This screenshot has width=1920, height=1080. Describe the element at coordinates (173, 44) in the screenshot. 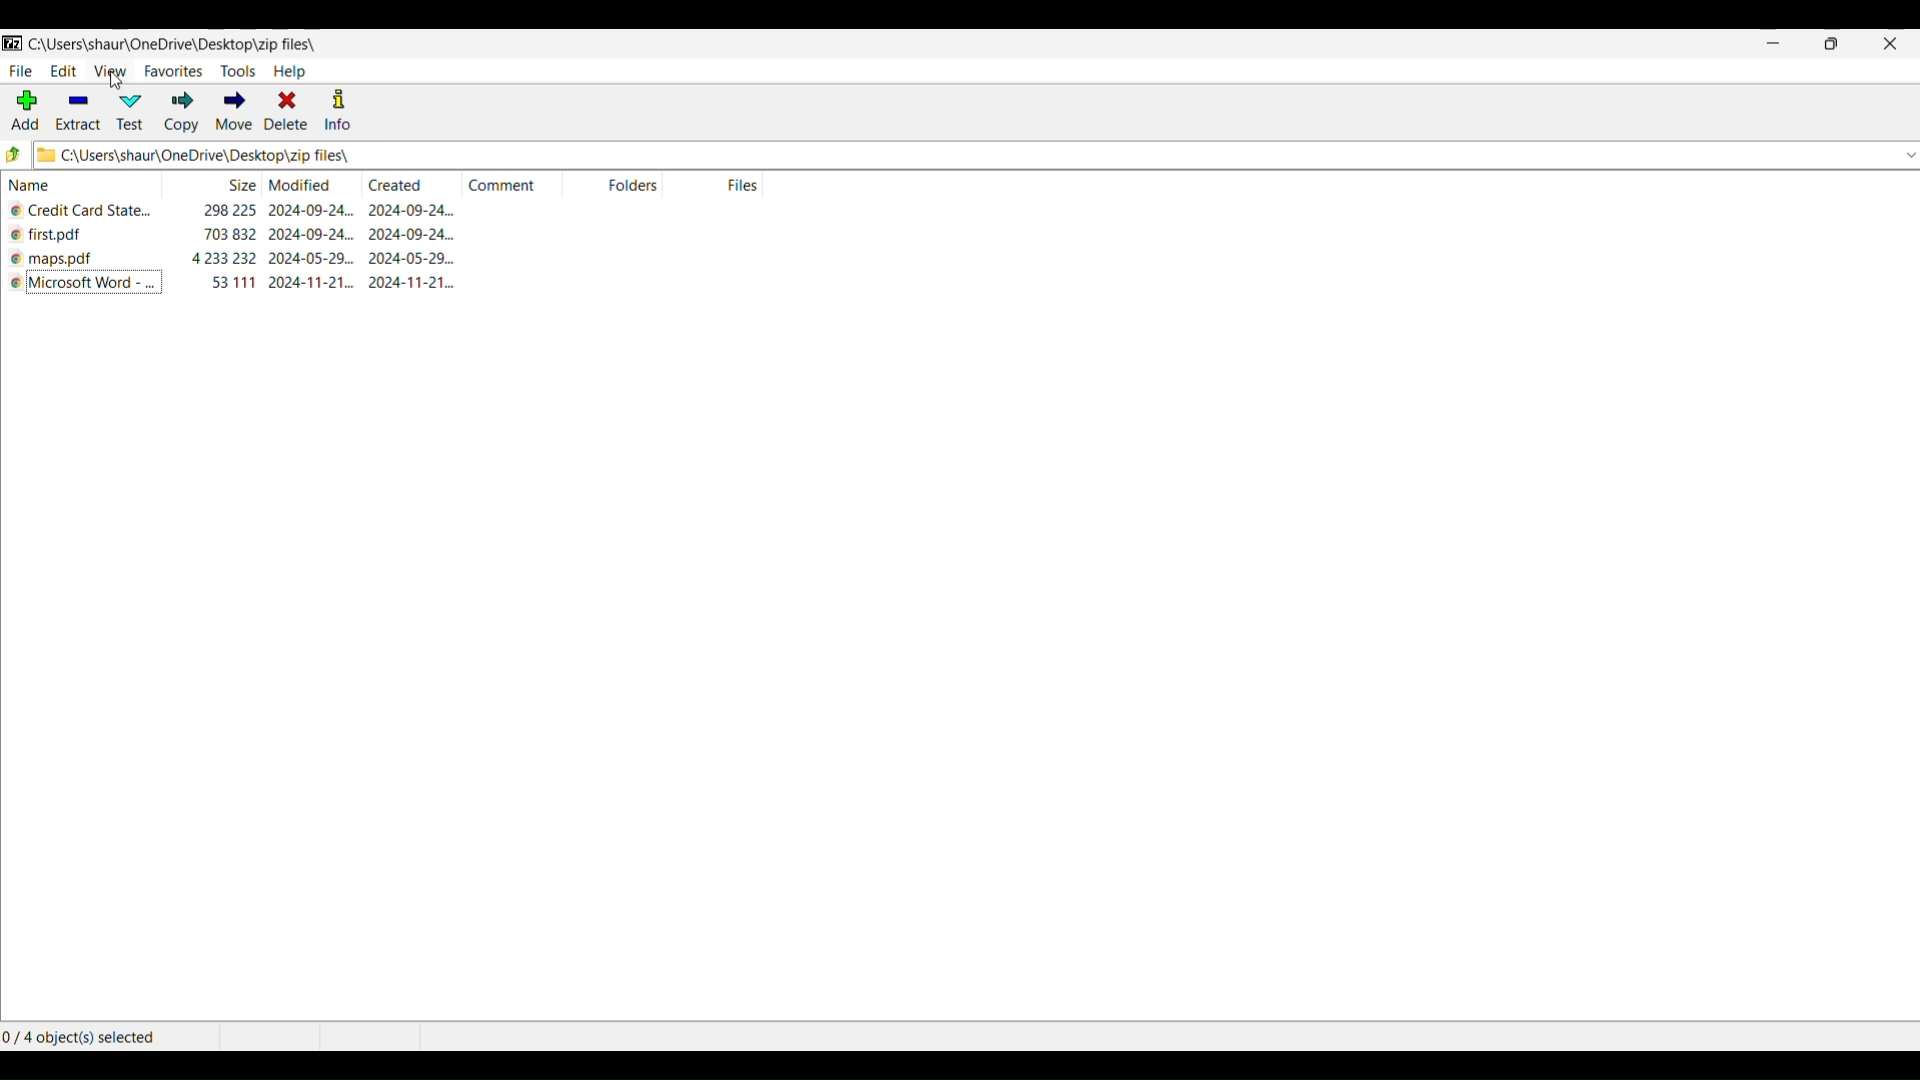

I see `folder path` at that location.